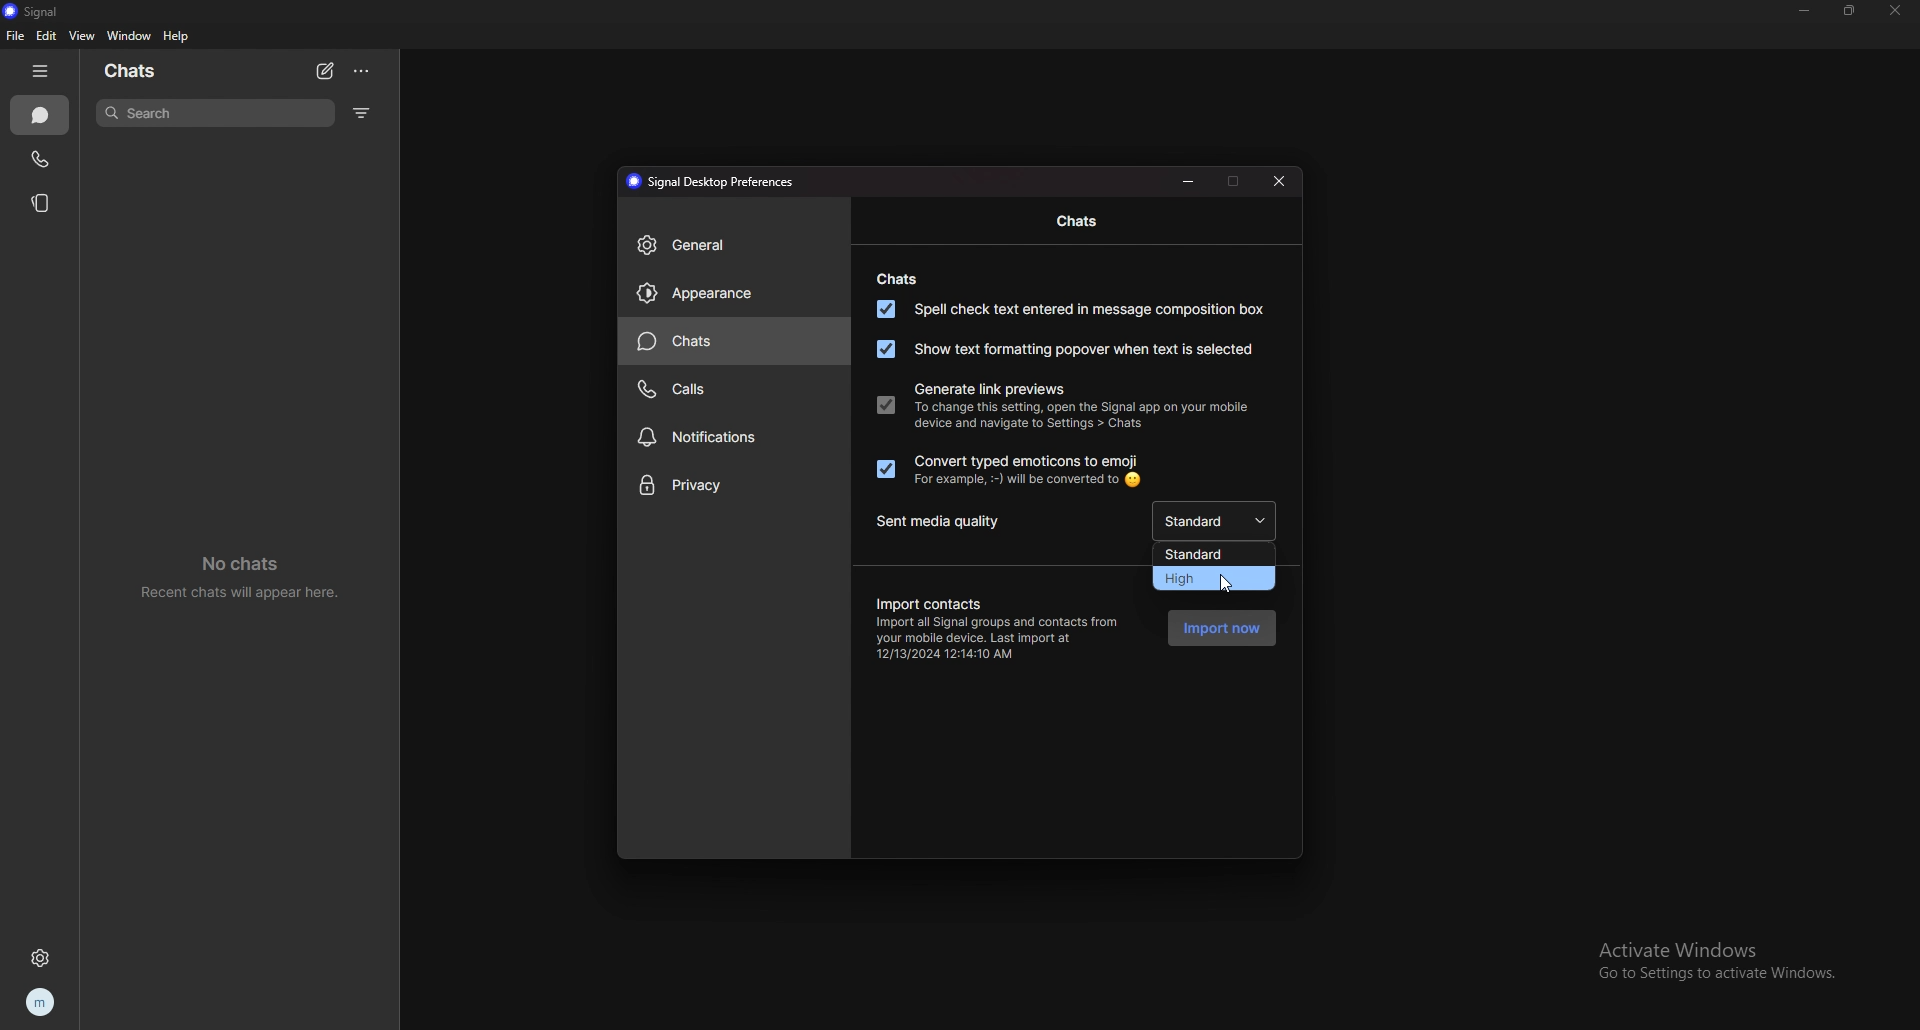 The height and width of the screenshot is (1030, 1920). Describe the element at coordinates (731, 389) in the screenshot. I see `calls` at that location.